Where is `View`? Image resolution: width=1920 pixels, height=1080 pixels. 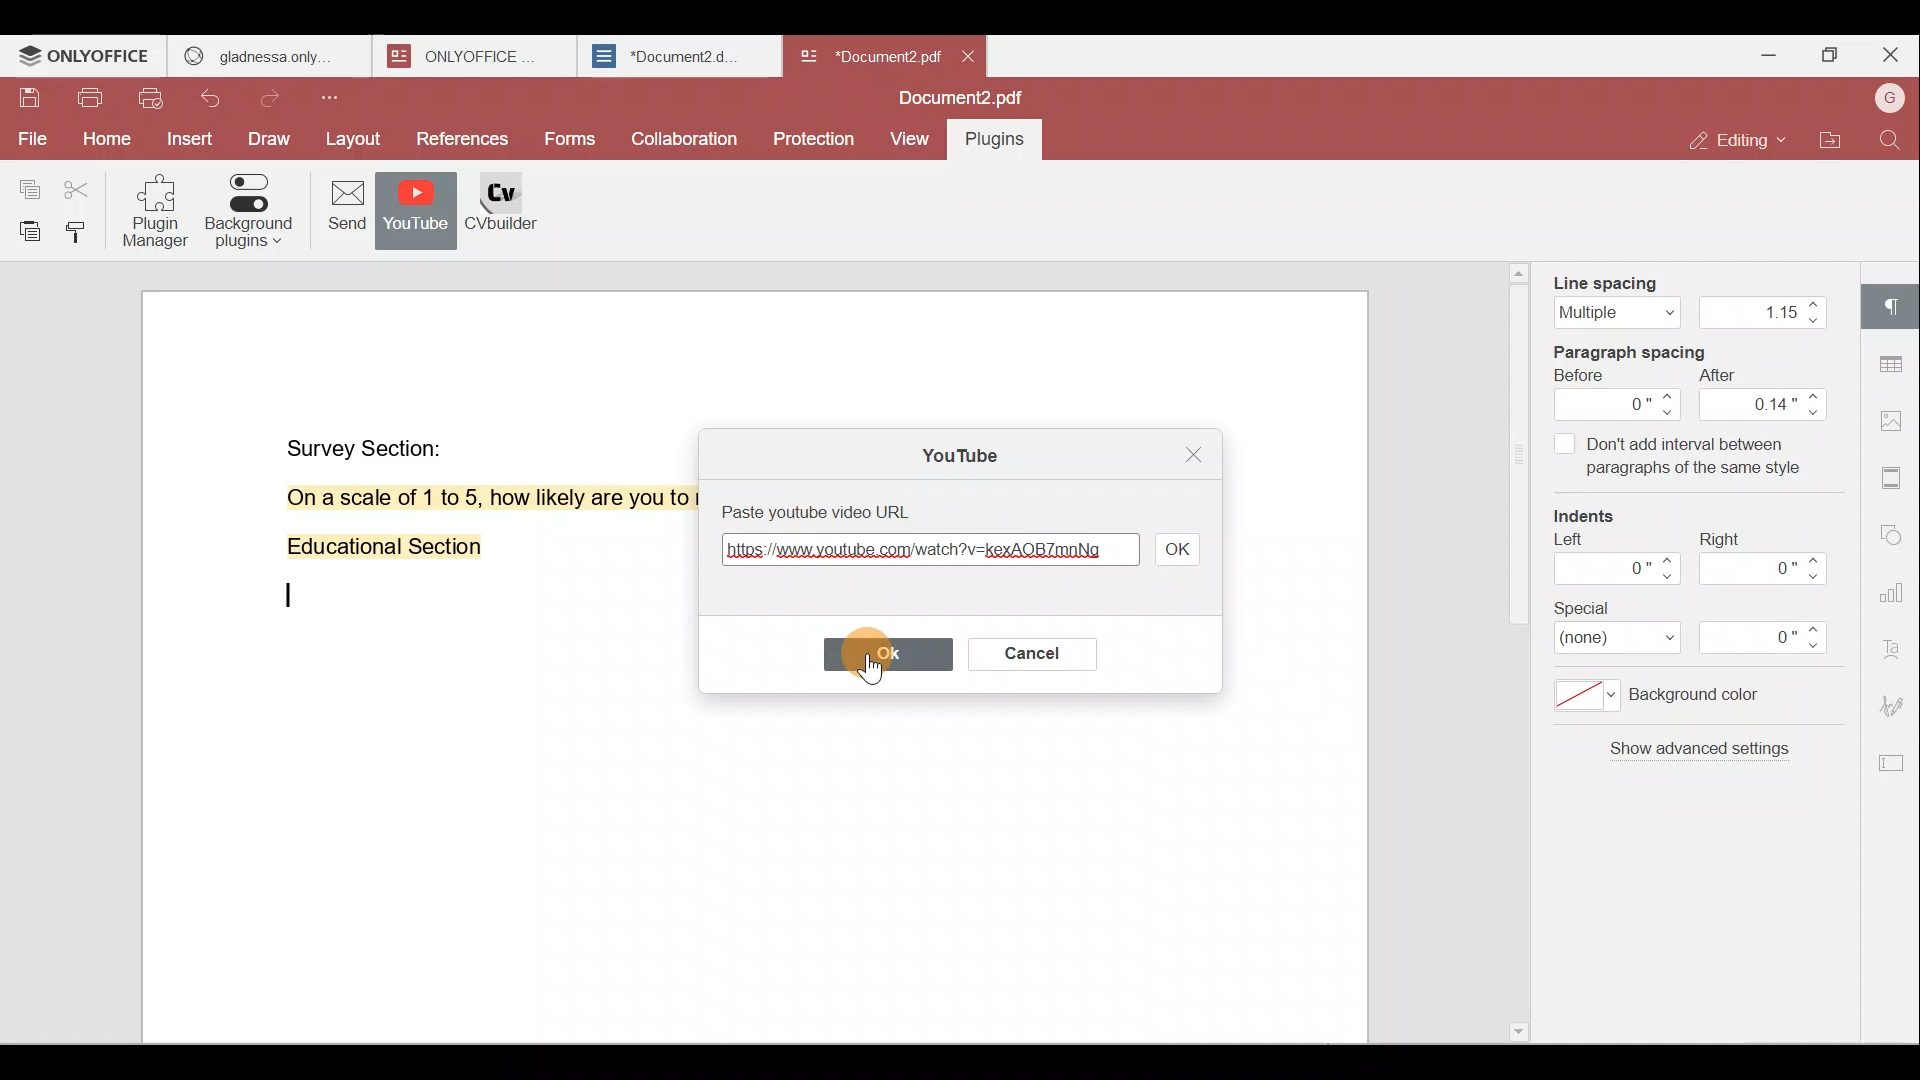
View is located at coordinates (910, 140).